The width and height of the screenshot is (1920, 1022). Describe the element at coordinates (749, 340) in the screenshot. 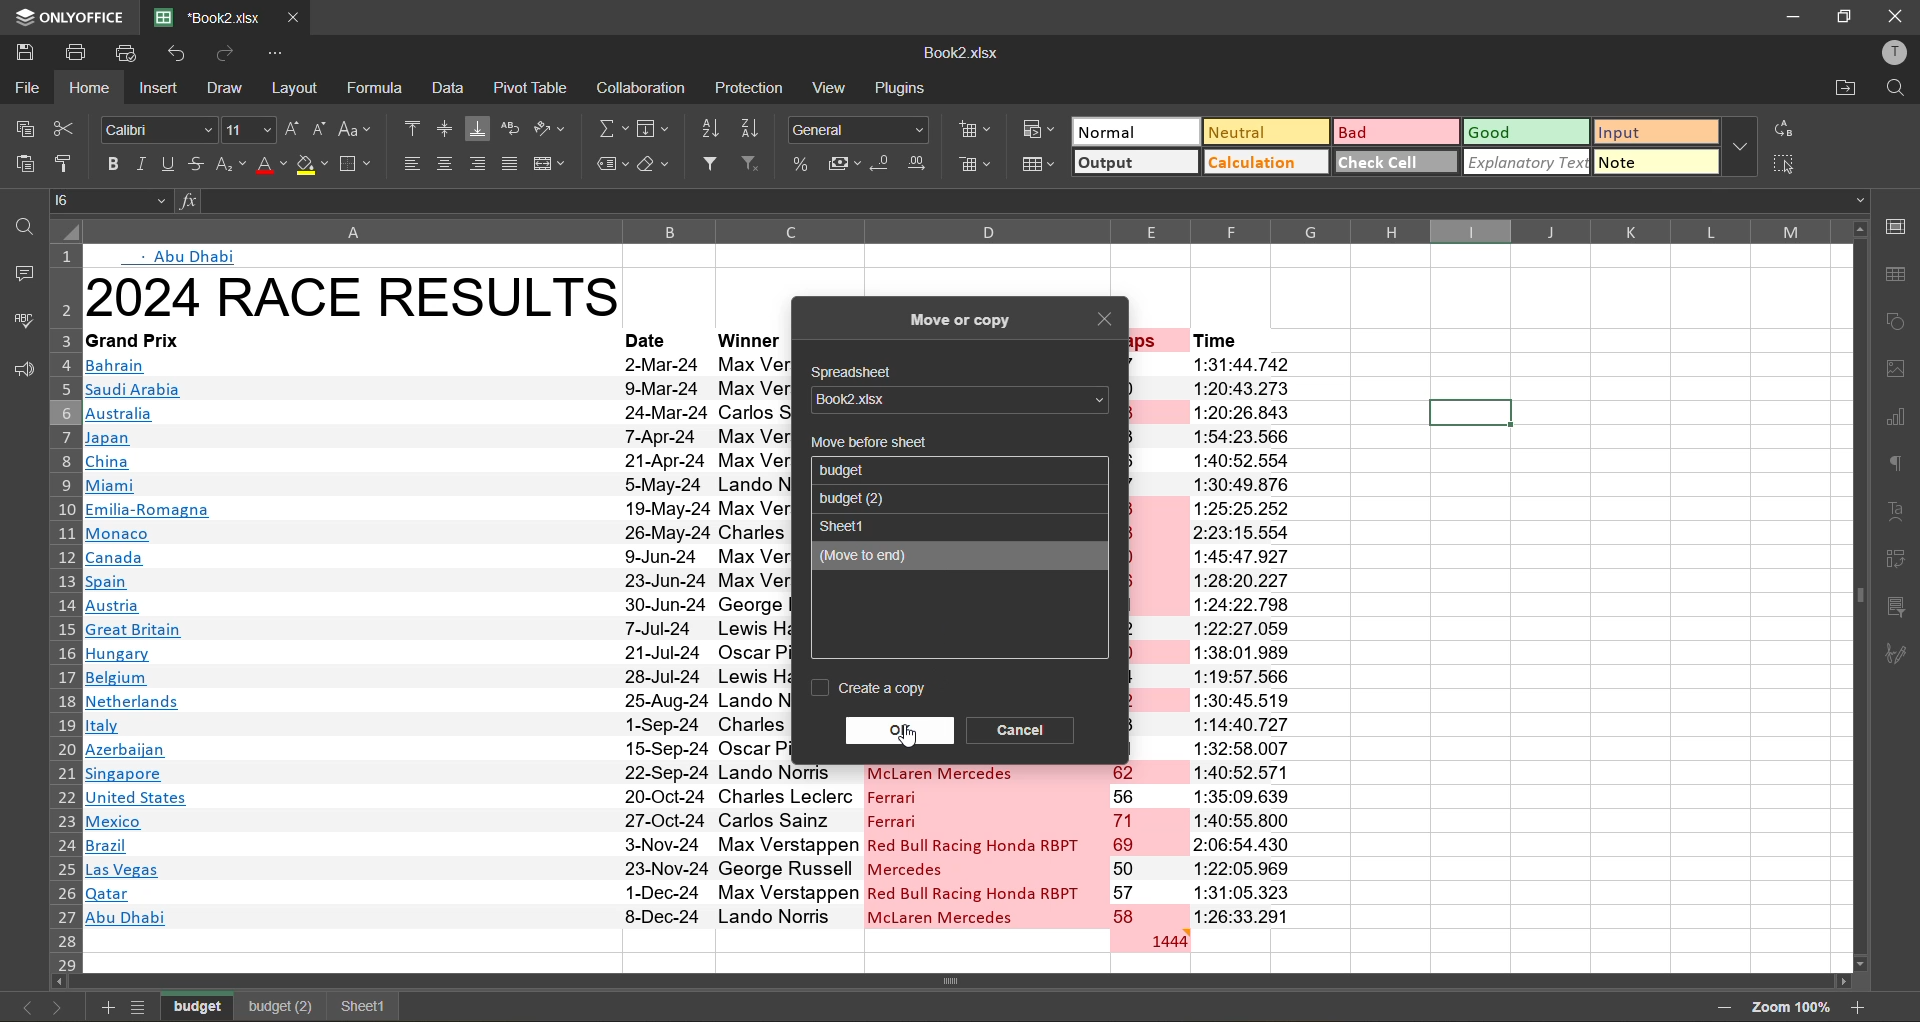

I see `winner` at that location.